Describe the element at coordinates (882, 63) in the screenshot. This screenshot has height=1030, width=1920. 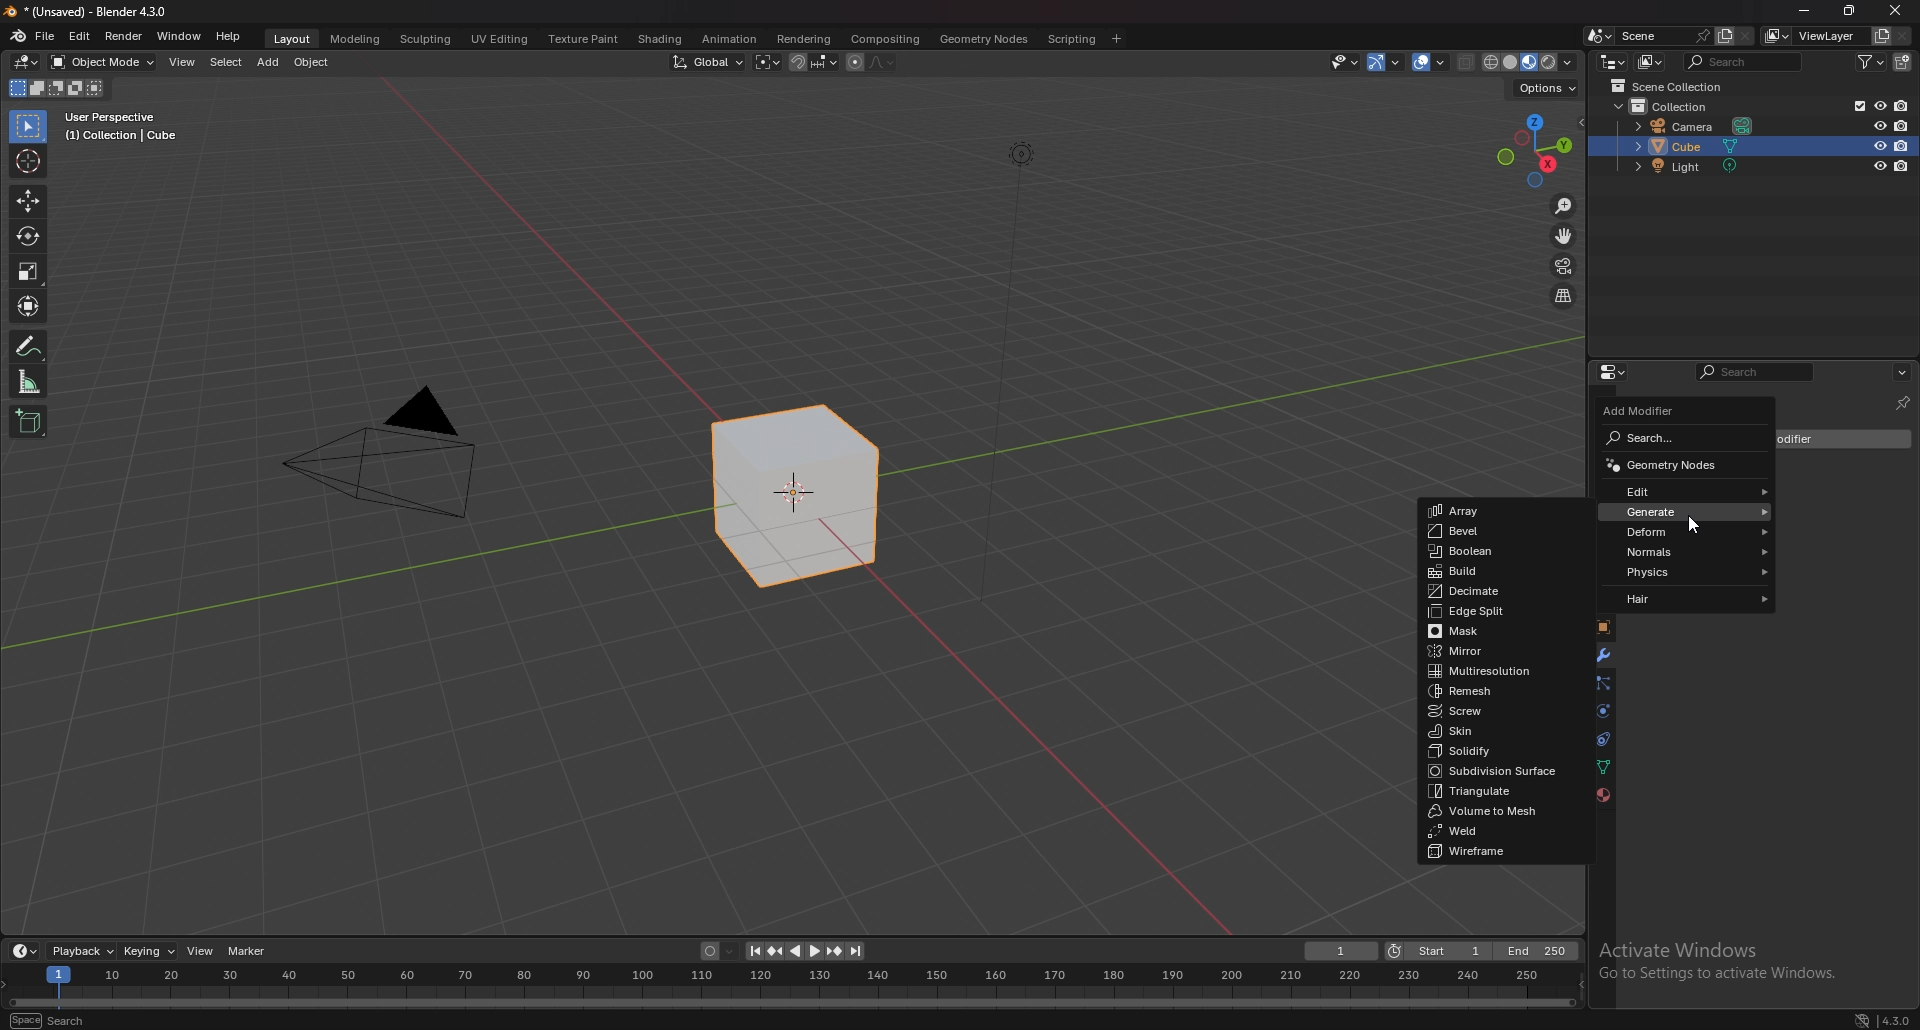
I see `proportional editing fall off` at that location.